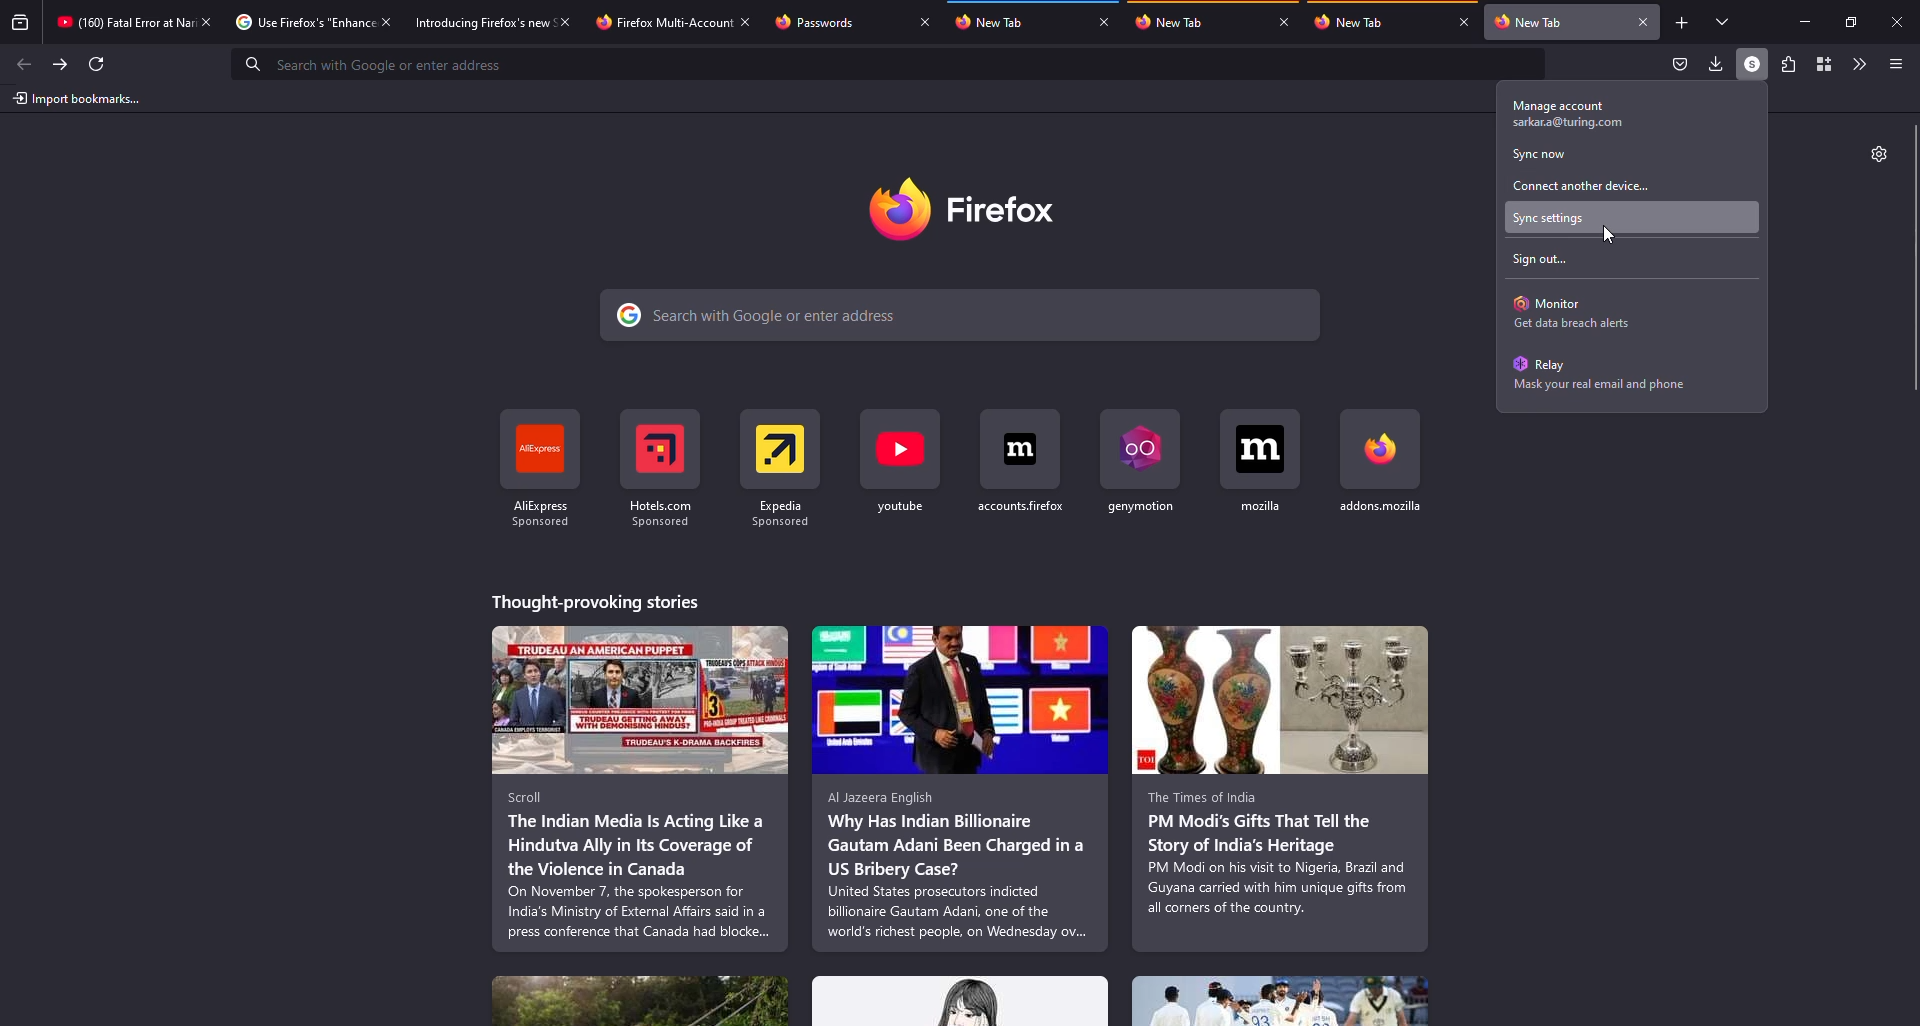 This screenshot has height=1026, width=1920. Describe the element at coordinates (1282, 23) in the screenshot. I see `close` at that location.